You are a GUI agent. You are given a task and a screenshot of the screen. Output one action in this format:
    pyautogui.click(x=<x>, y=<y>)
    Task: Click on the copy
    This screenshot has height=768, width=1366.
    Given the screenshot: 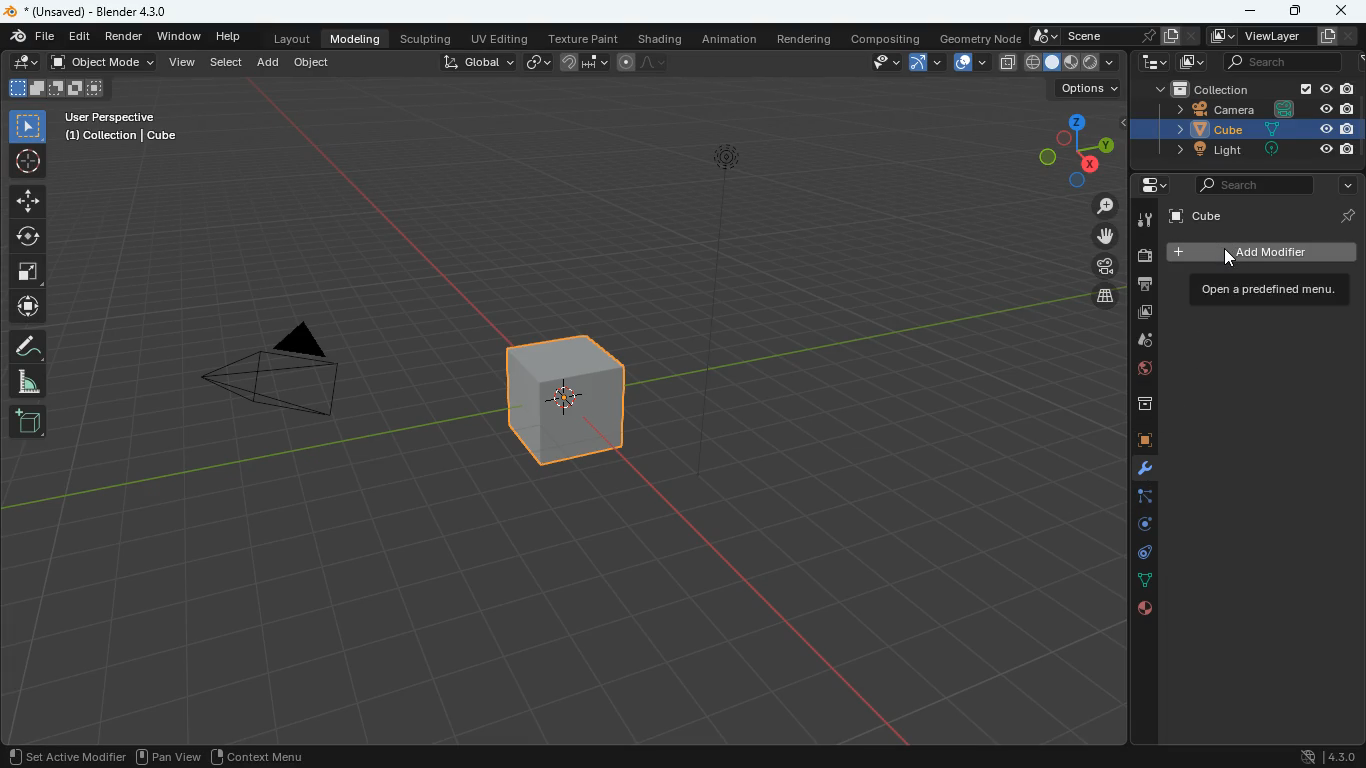 What is the action you would take?
    pyautogui.click(x=1008, y=63)
    